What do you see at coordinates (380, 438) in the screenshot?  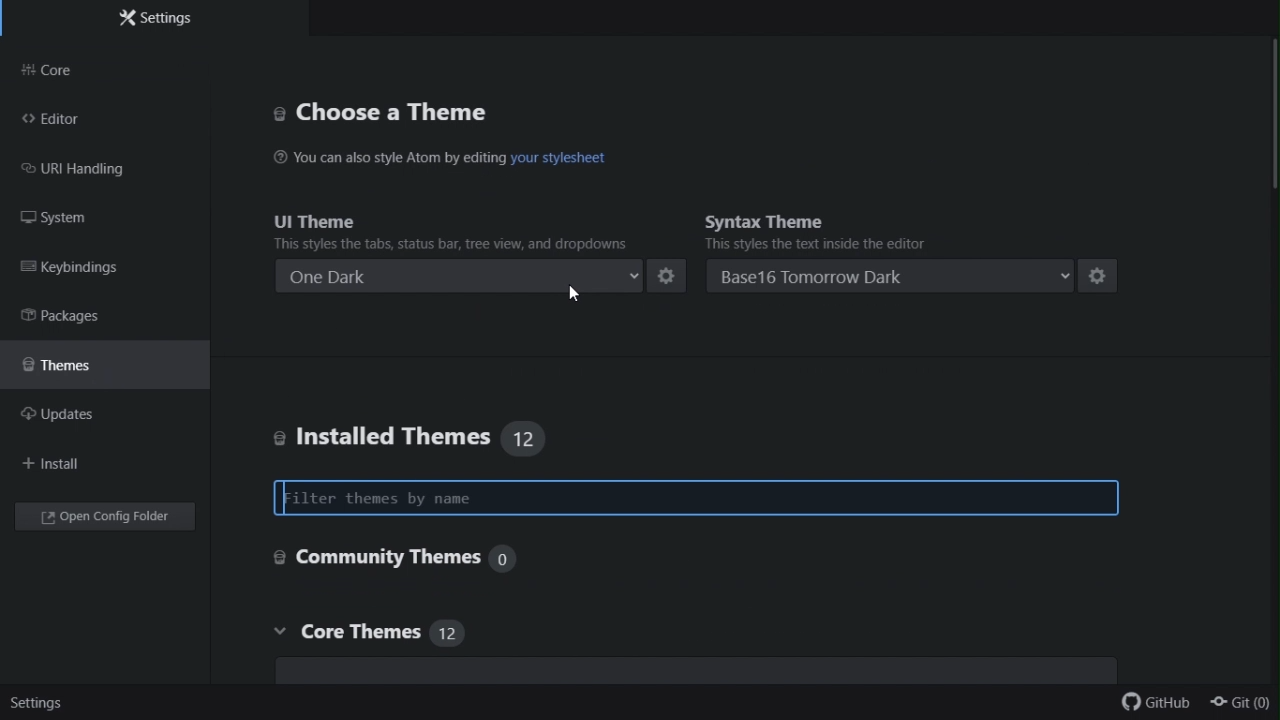 I see `Install themes` at bounding box center [380, 438].